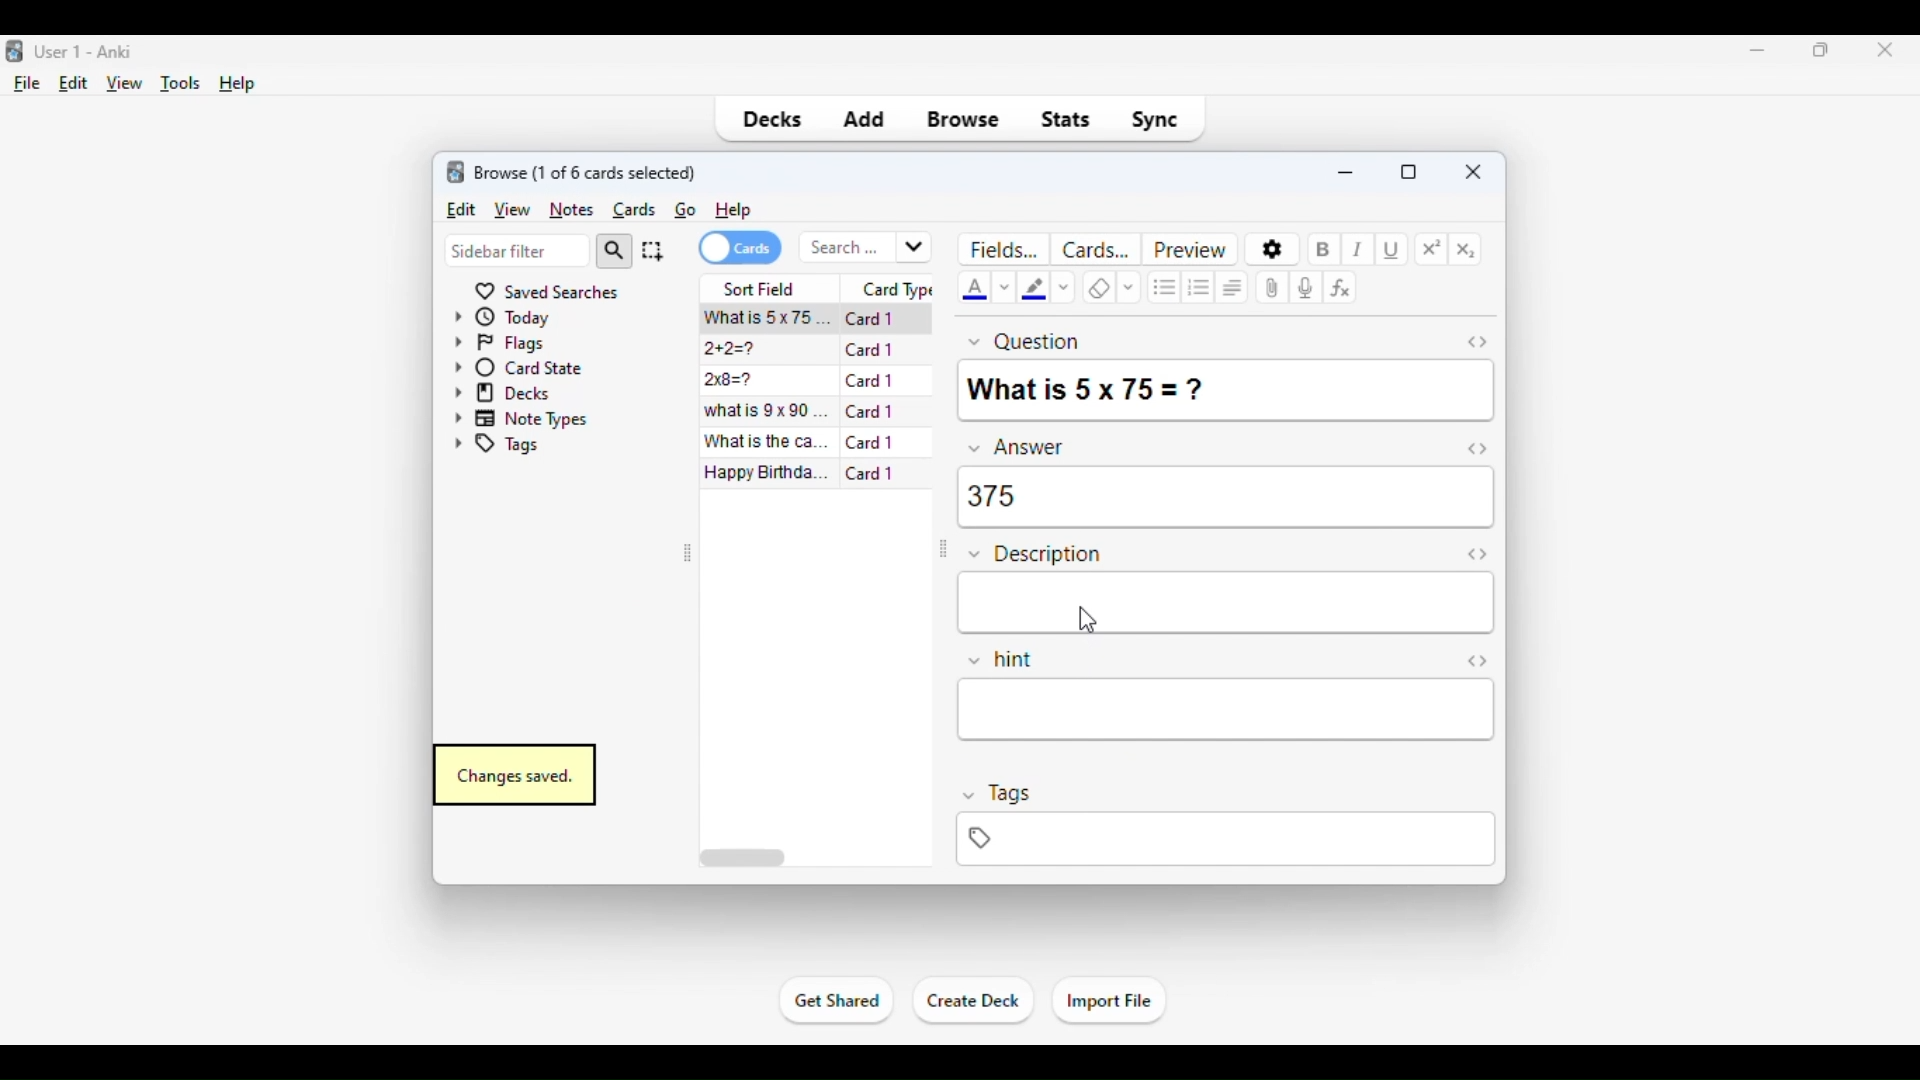 The width and height of the screenshot is (1920, 1080). I want to click on card 1, so click(871, 380).